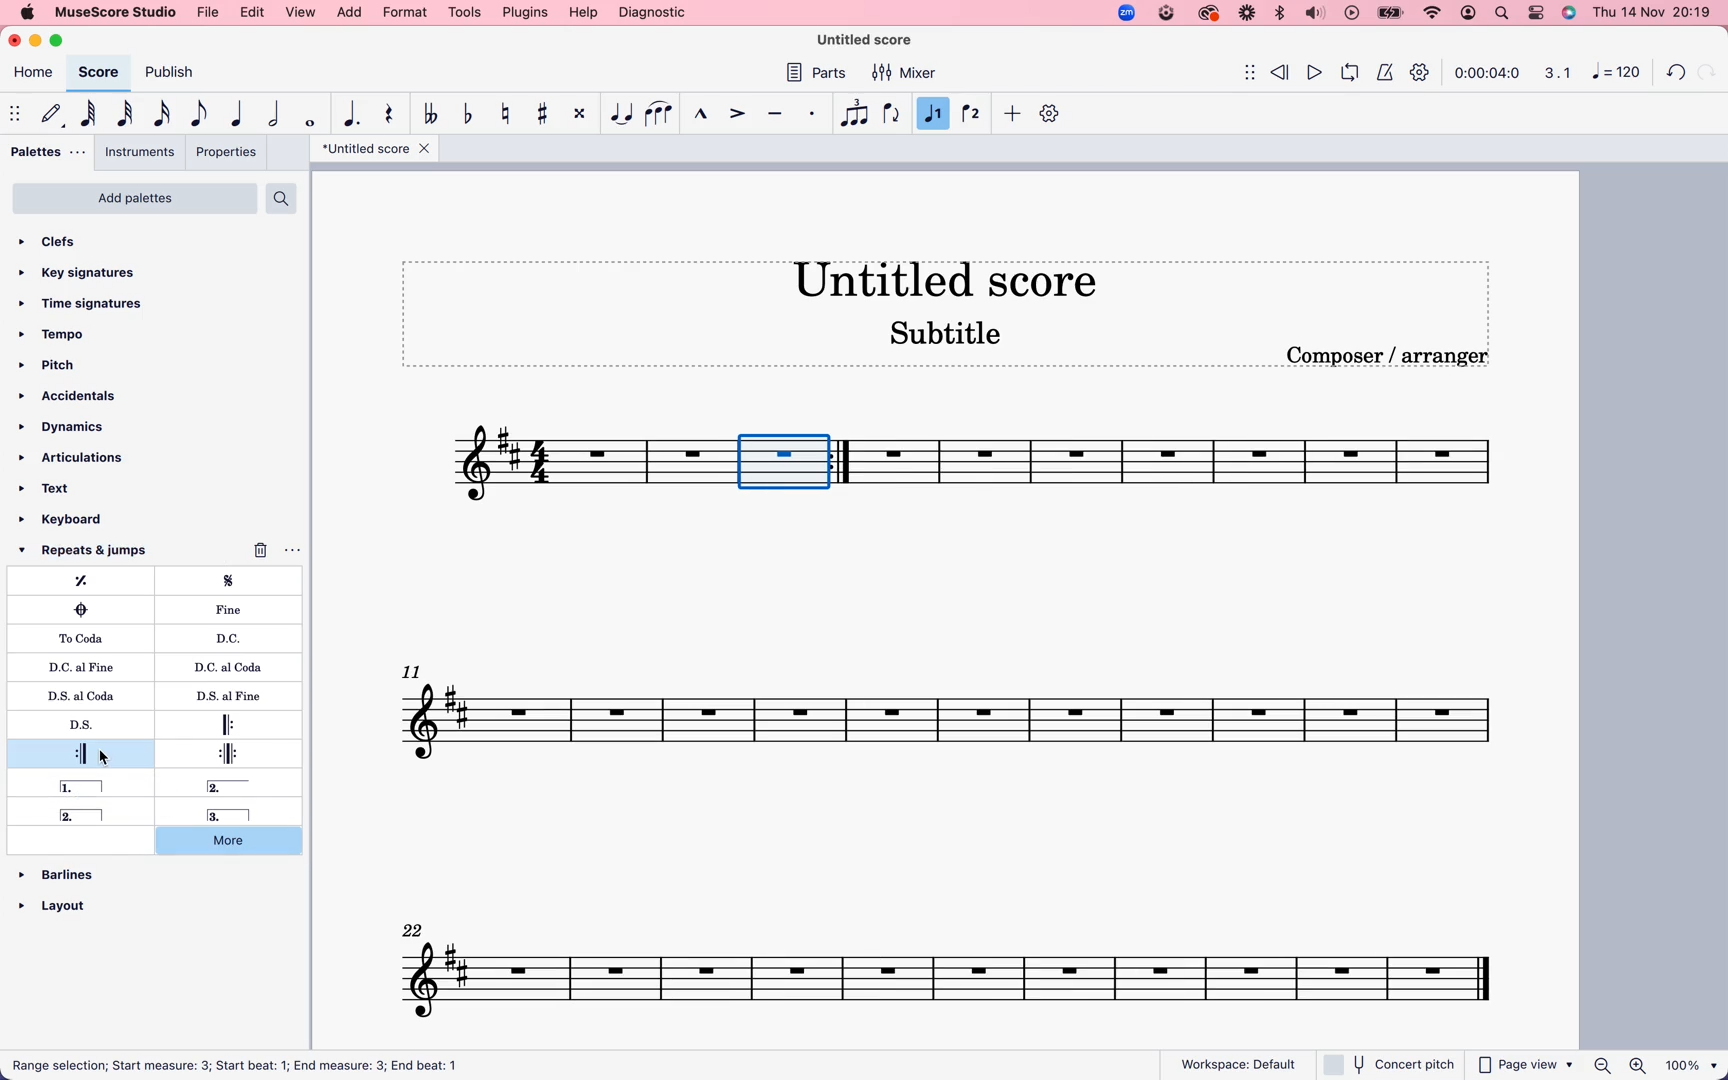 The width and height of the screenshot is (1728, 1080). I want to click on format, so click(404, 12).